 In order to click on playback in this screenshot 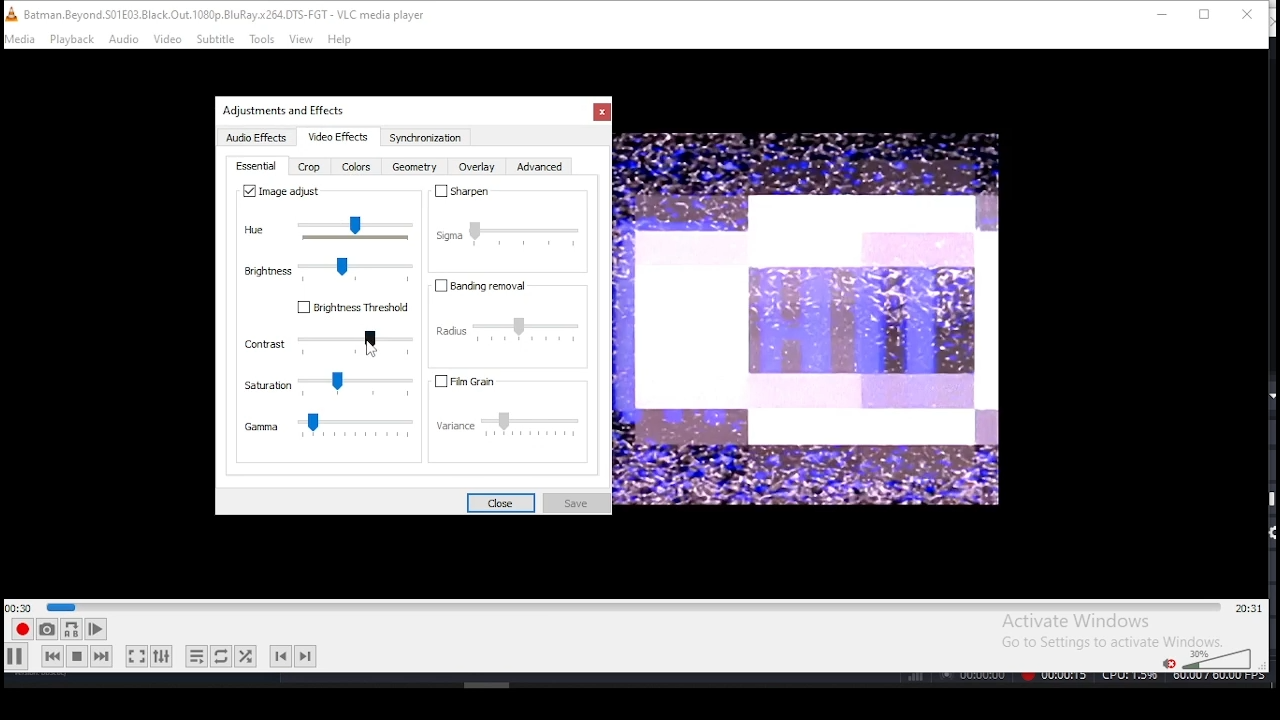, I will do `click(72, 40)`.